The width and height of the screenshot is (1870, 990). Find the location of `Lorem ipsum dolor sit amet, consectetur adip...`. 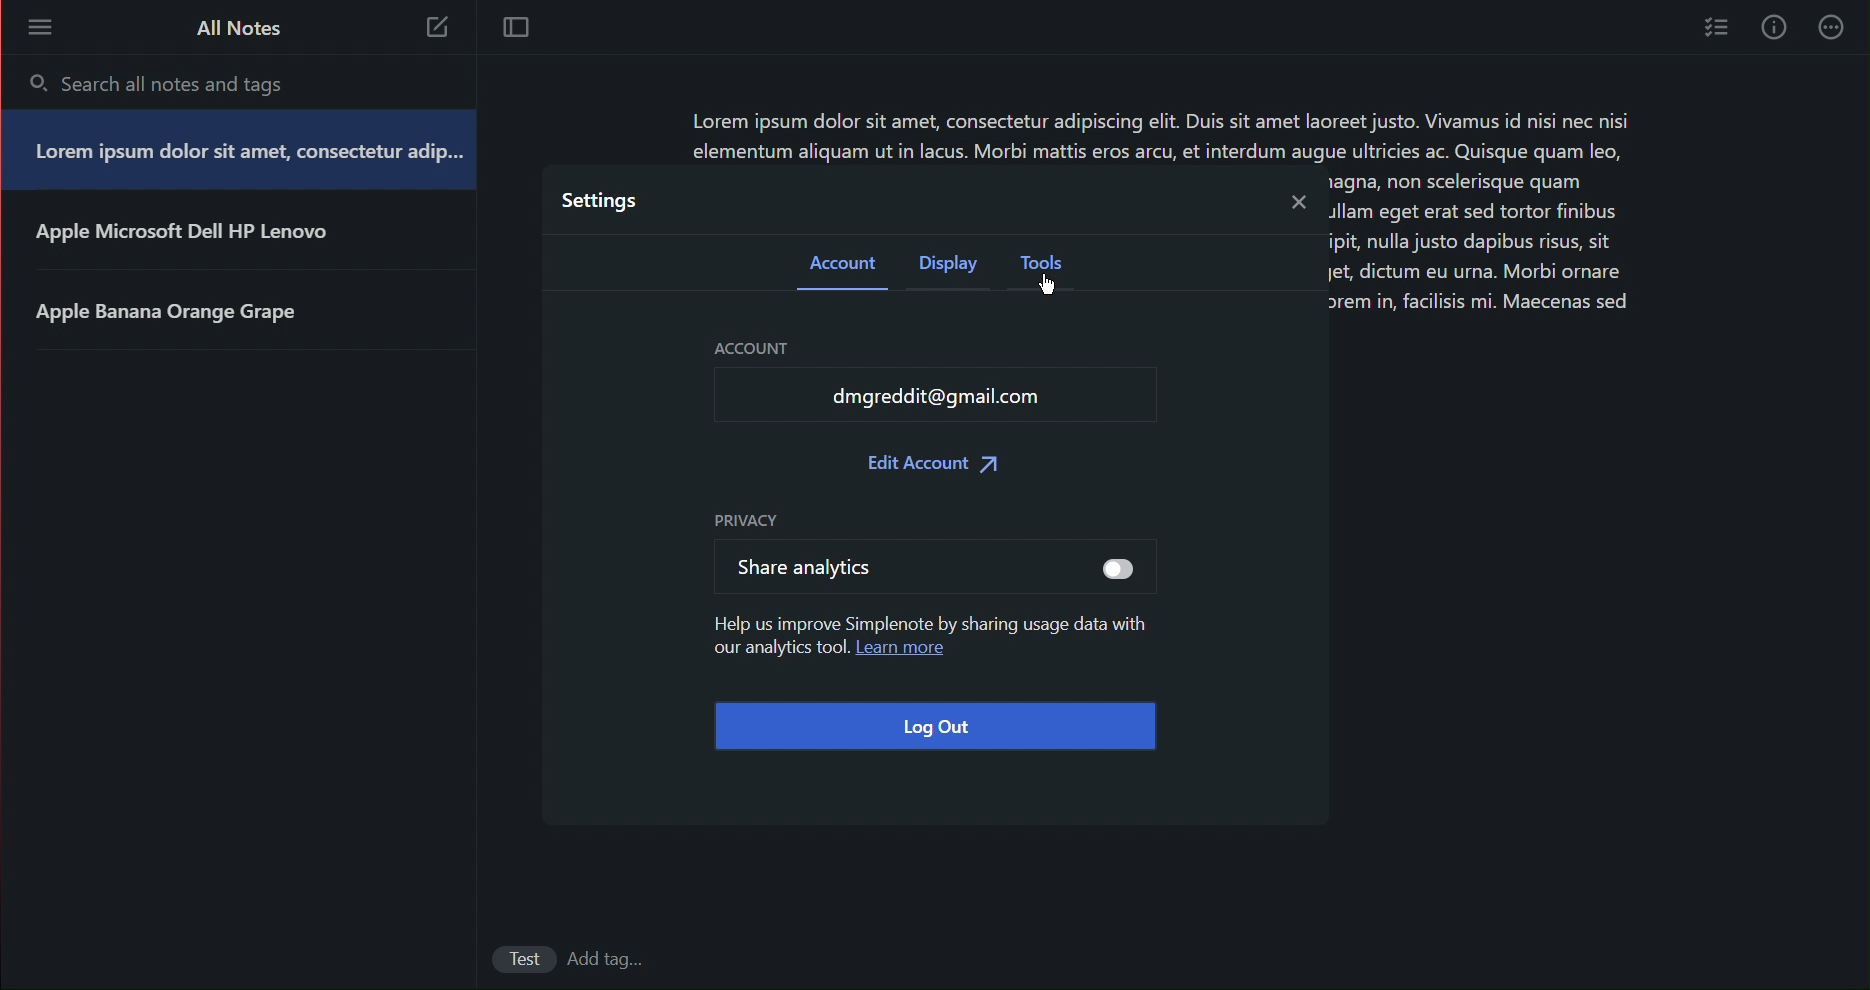

Lorem ipsum dolor sit amet, consectetur adip... is located at coordinates (247, 153).